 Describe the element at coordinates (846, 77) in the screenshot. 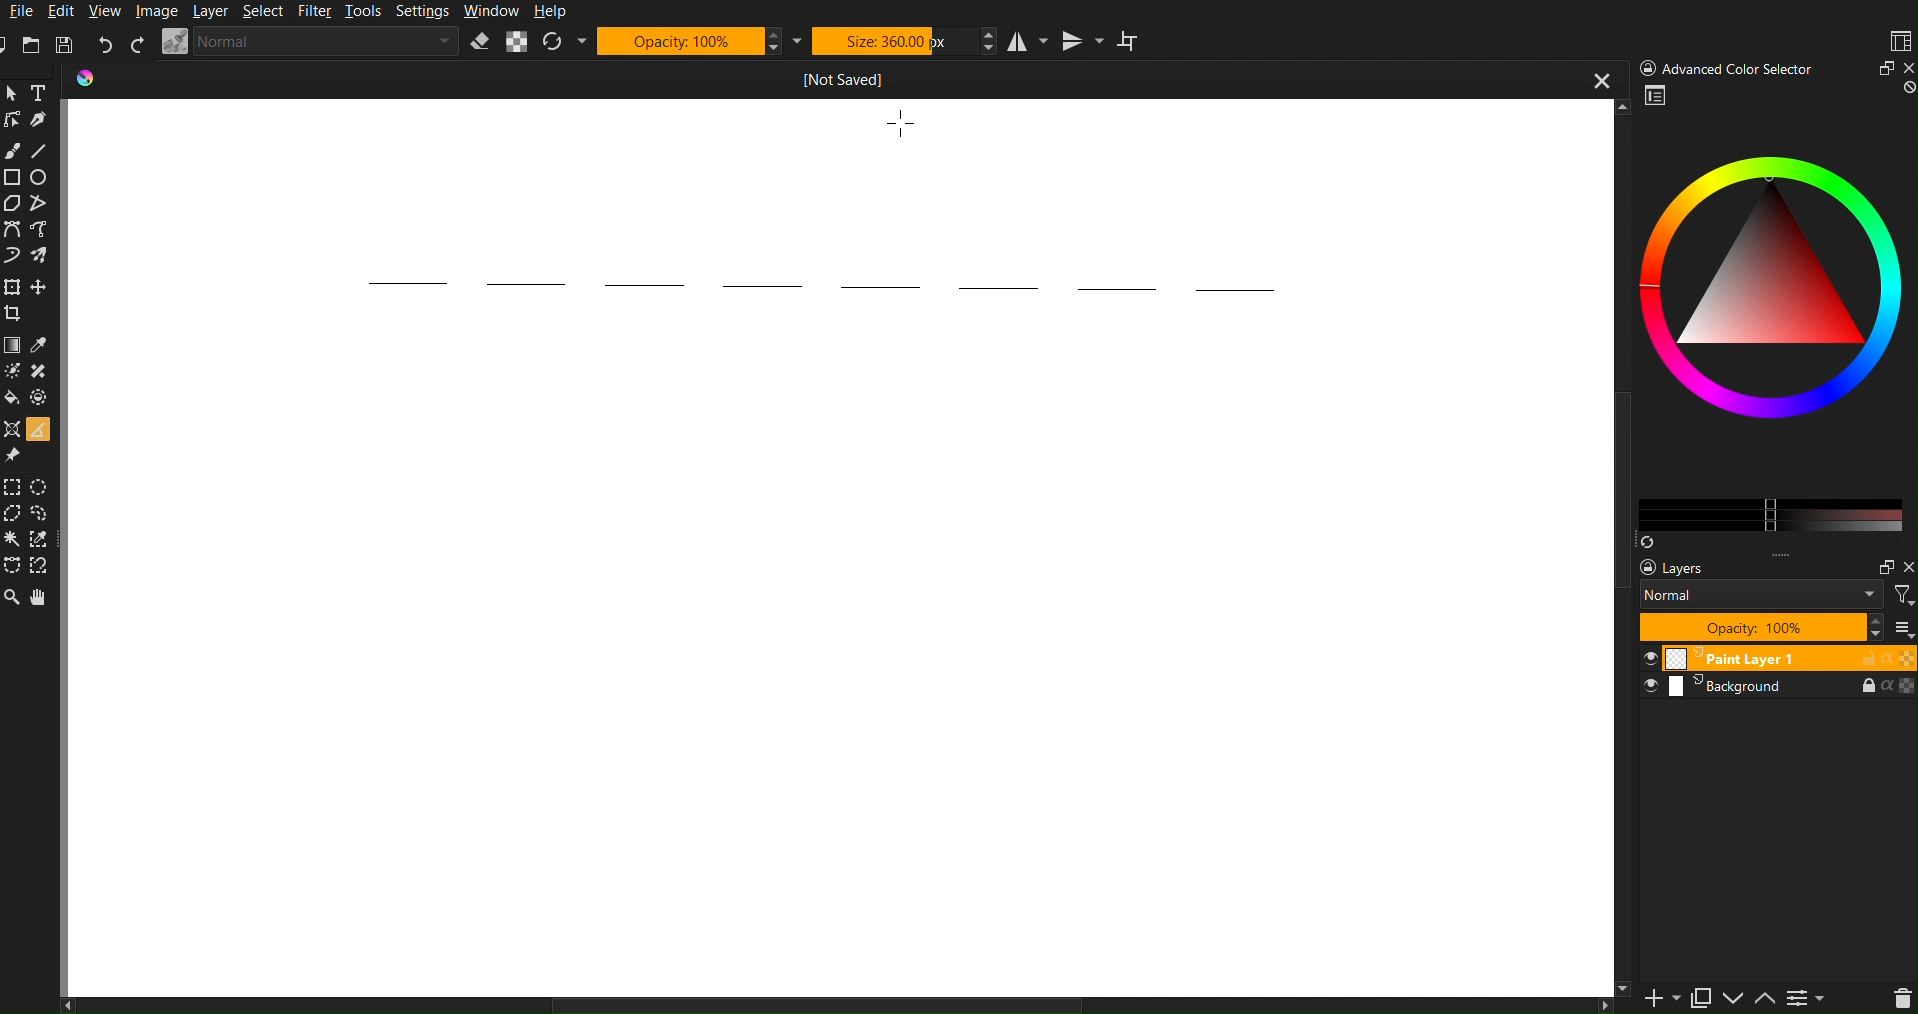

I see `Current Document` at that location.